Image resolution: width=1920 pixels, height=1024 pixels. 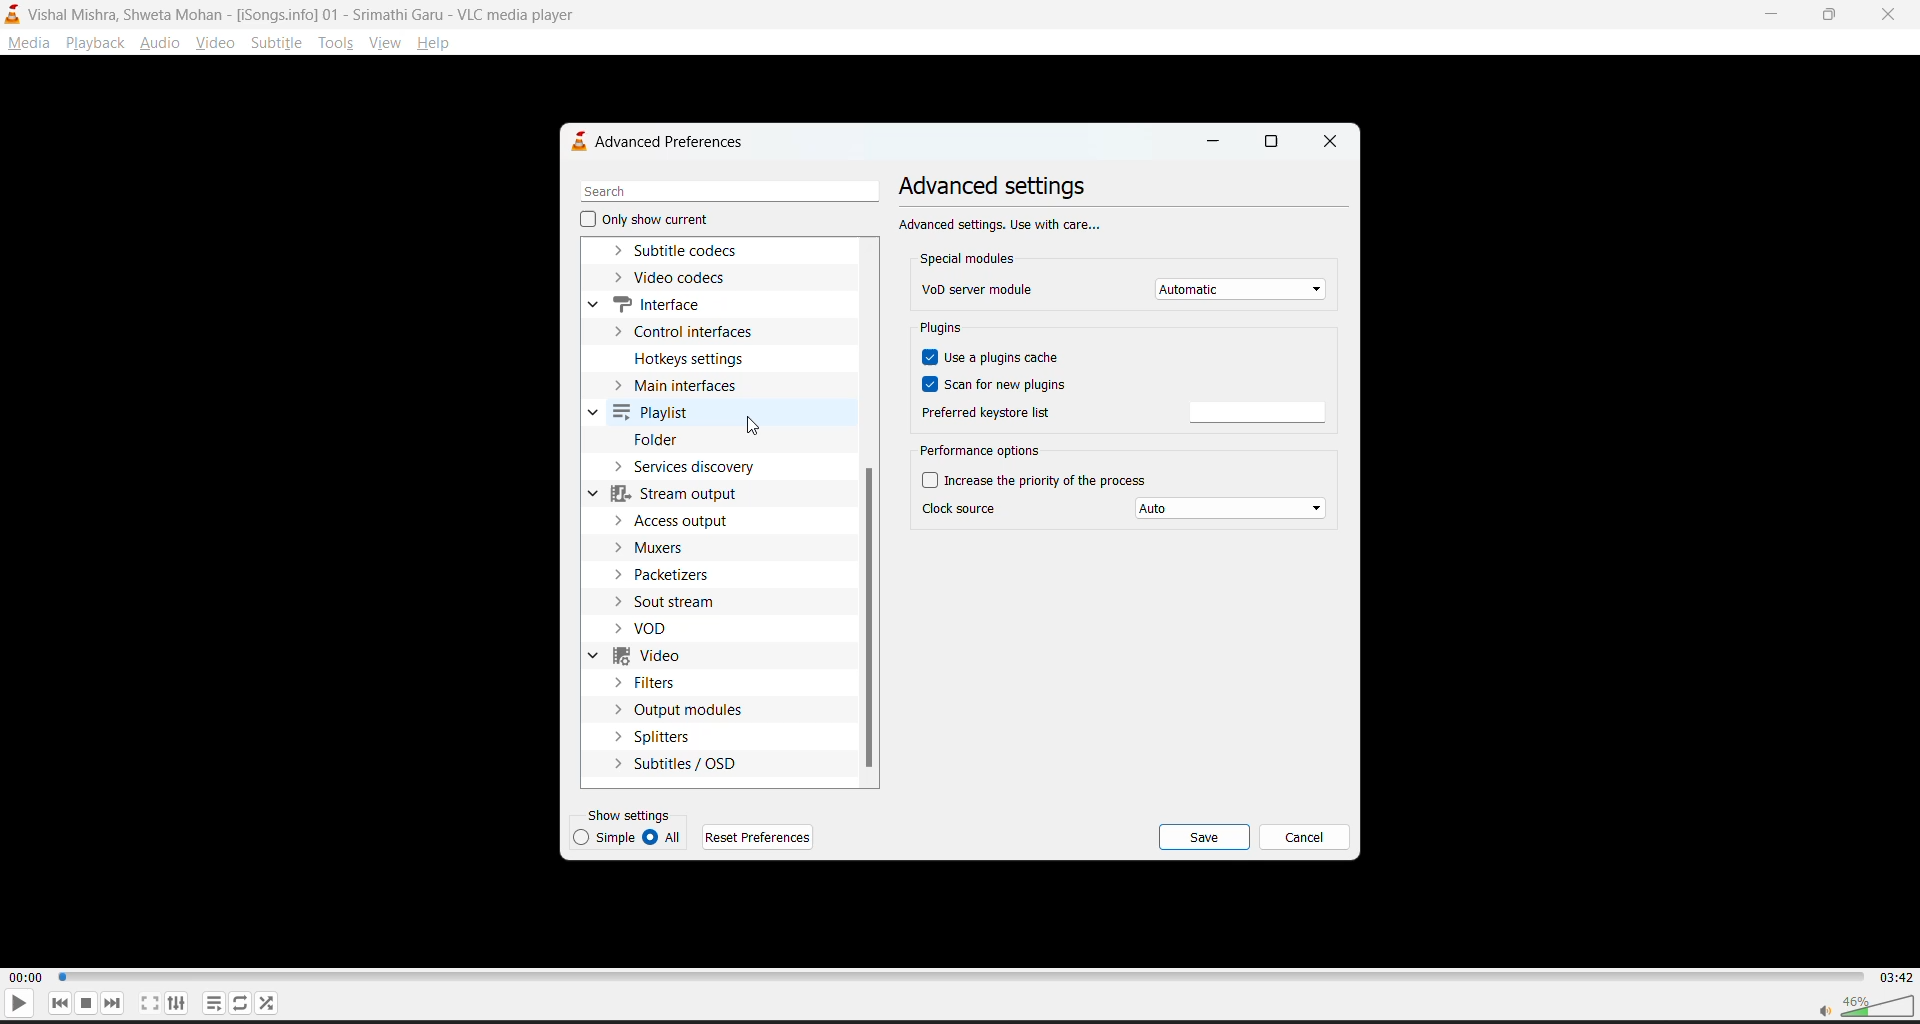 What do you see at coordinates (677, 495) in the screenshot?
I see `stream output` at bounding box center [677, 495].